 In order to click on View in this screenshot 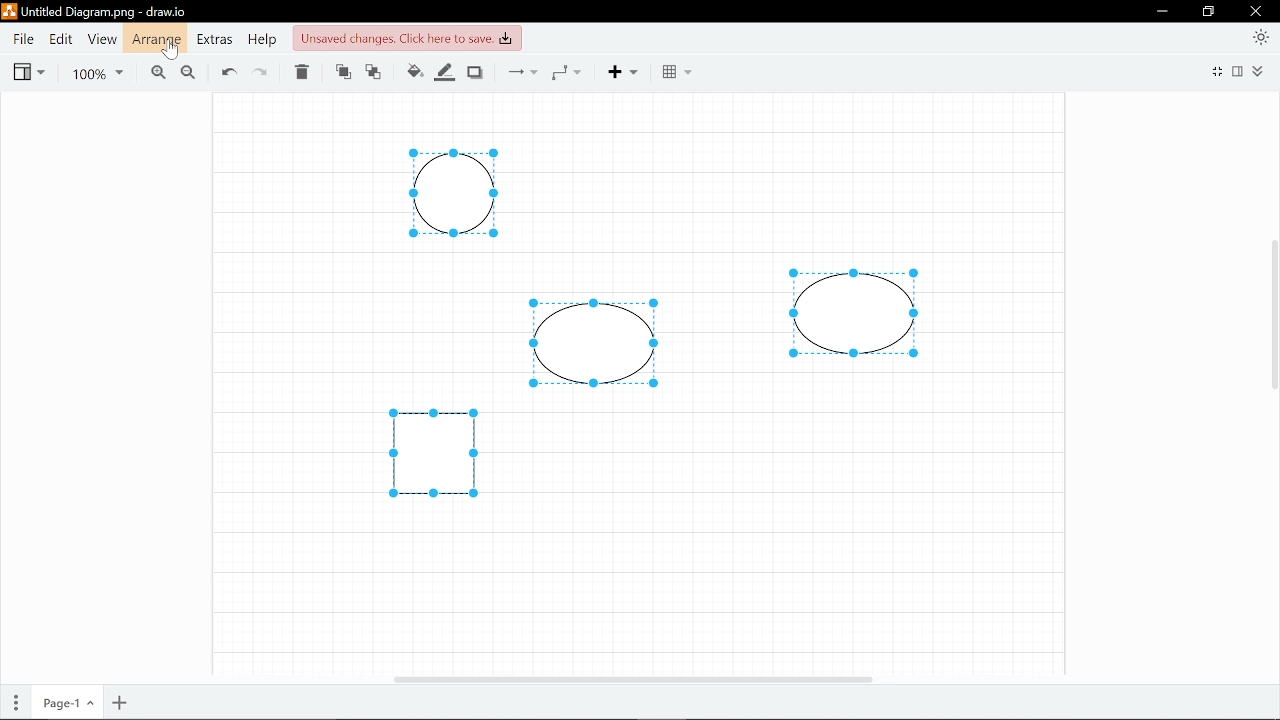, I will do `click(100, 39)`.